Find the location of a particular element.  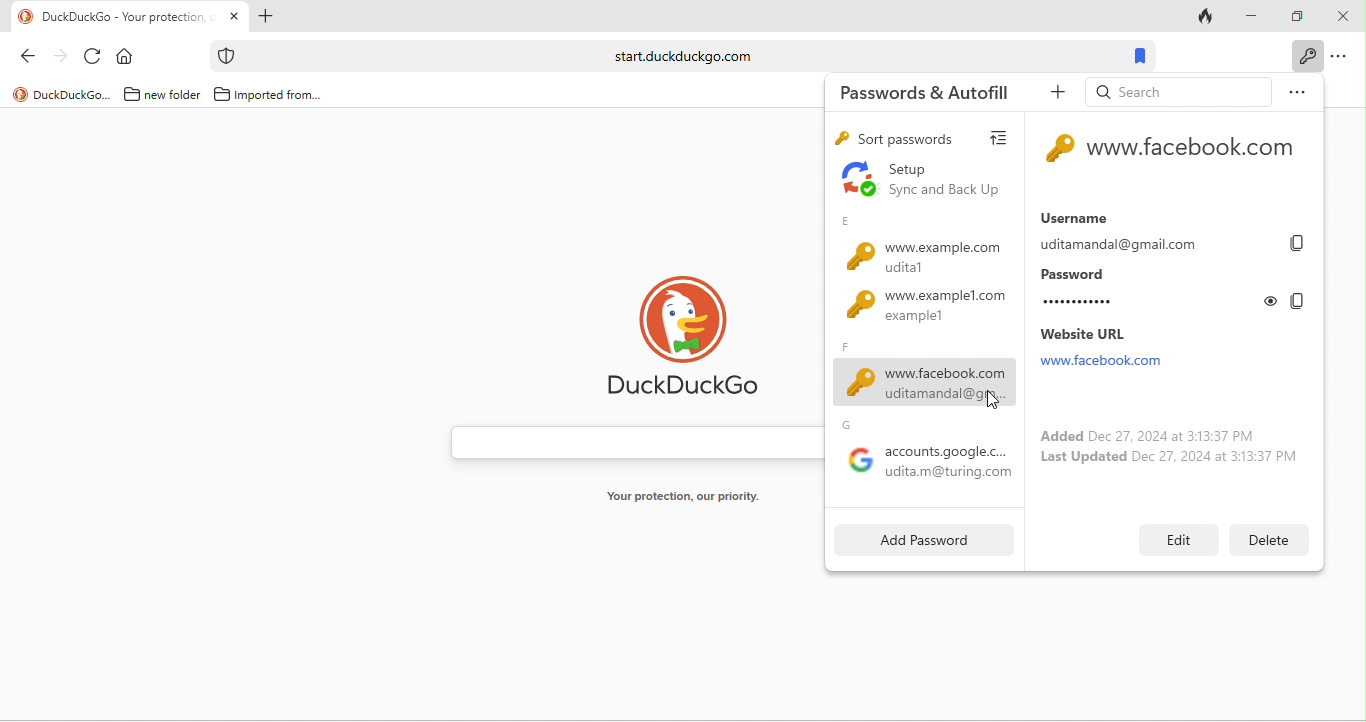

add new tab is located at coordinates (265, 18).